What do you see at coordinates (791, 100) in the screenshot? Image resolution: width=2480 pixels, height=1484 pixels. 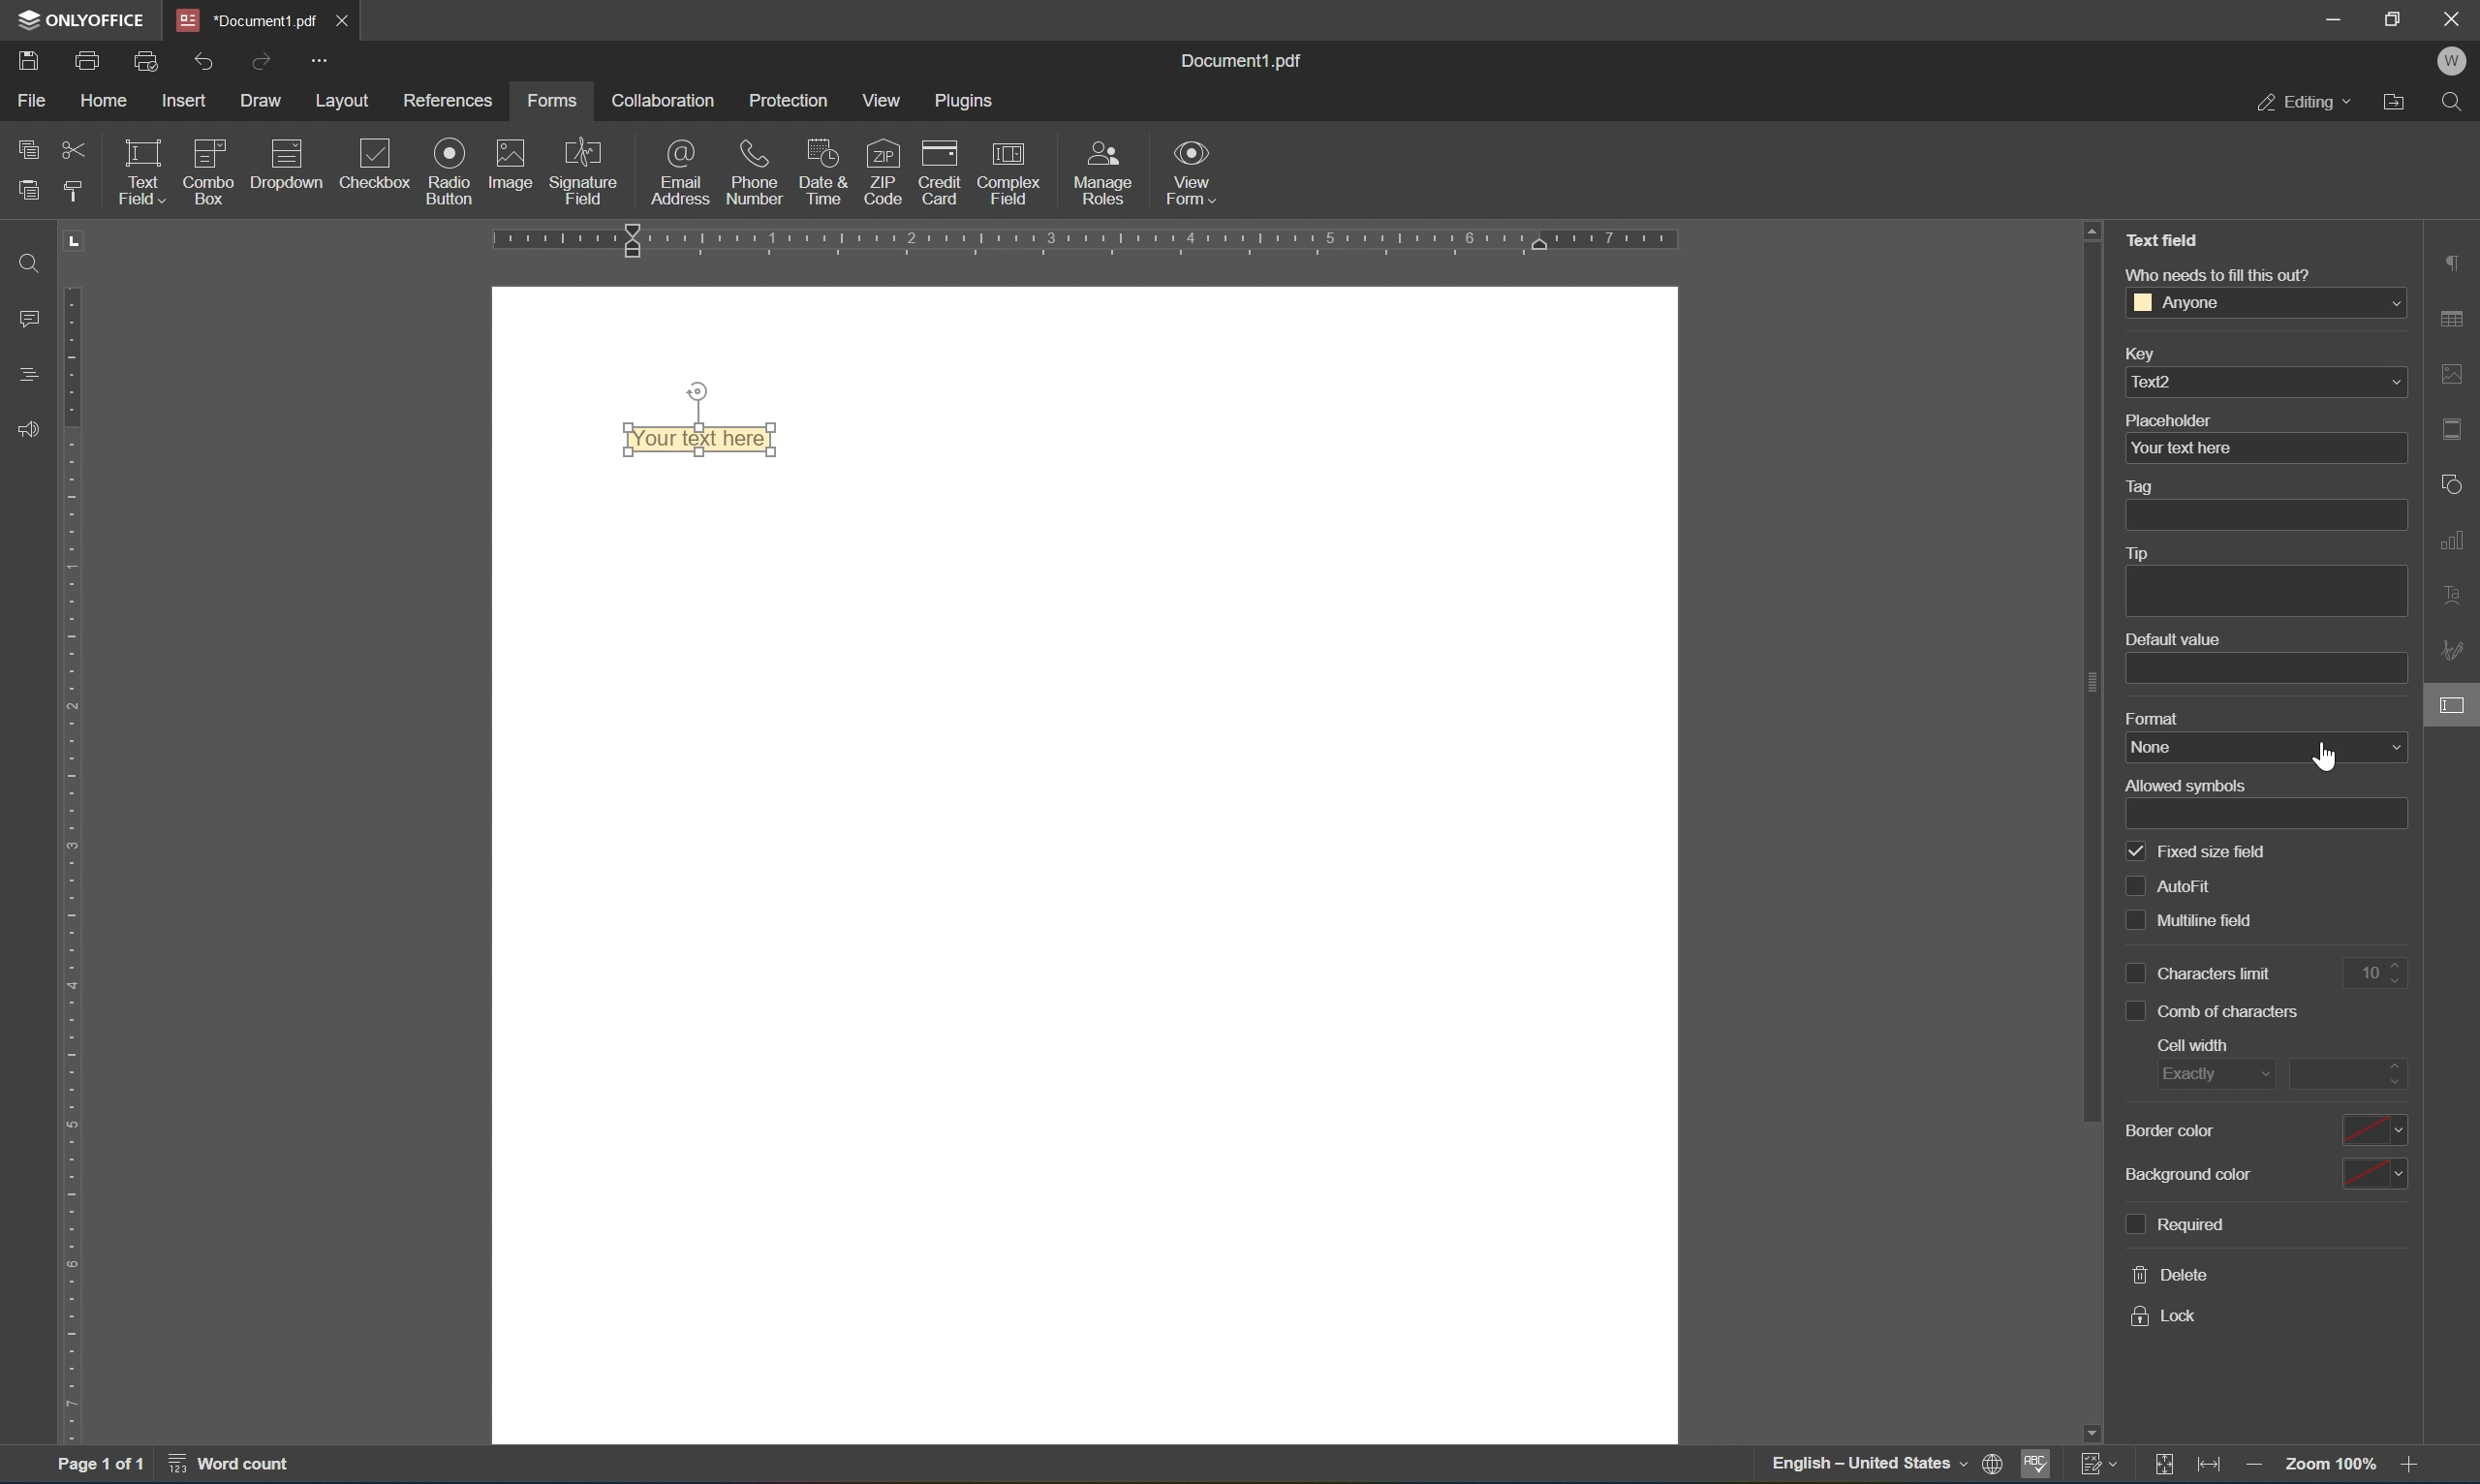 I see `protection` at bounding box center [791, 100].